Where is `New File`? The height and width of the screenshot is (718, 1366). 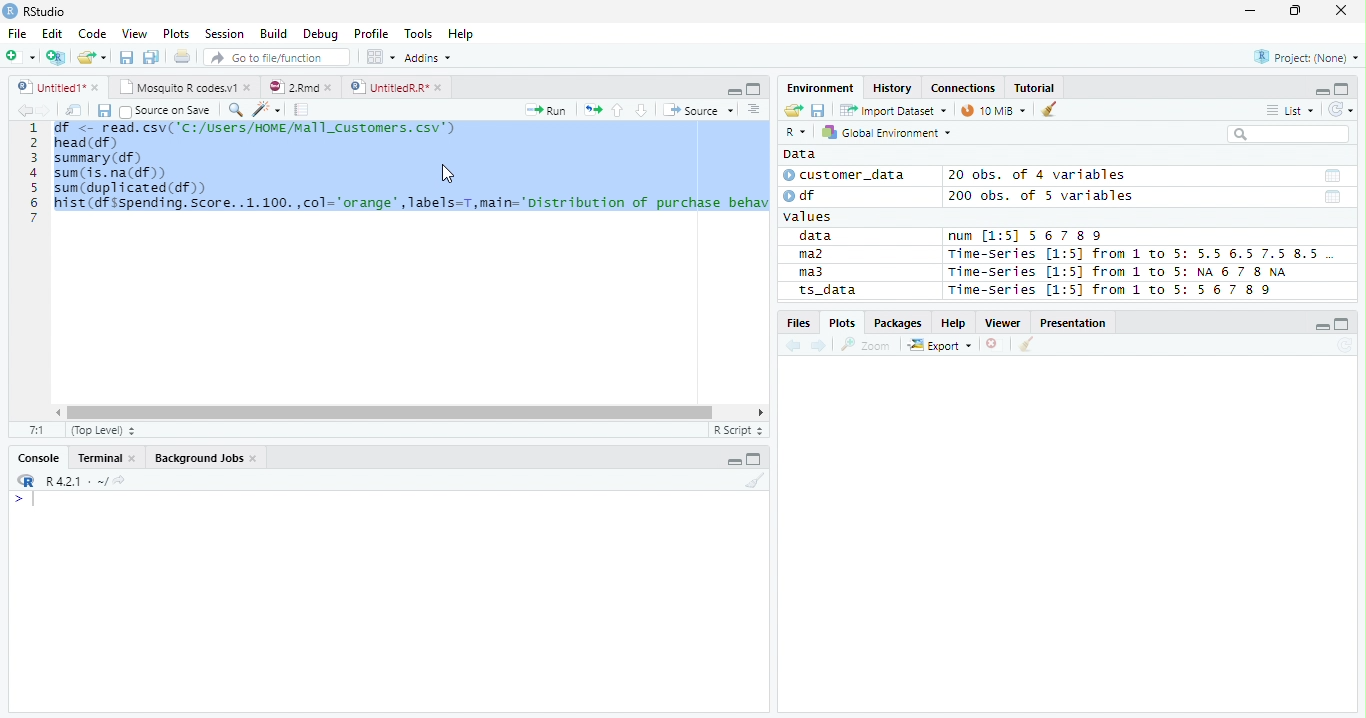 New File is located at coordinates (21, 56).